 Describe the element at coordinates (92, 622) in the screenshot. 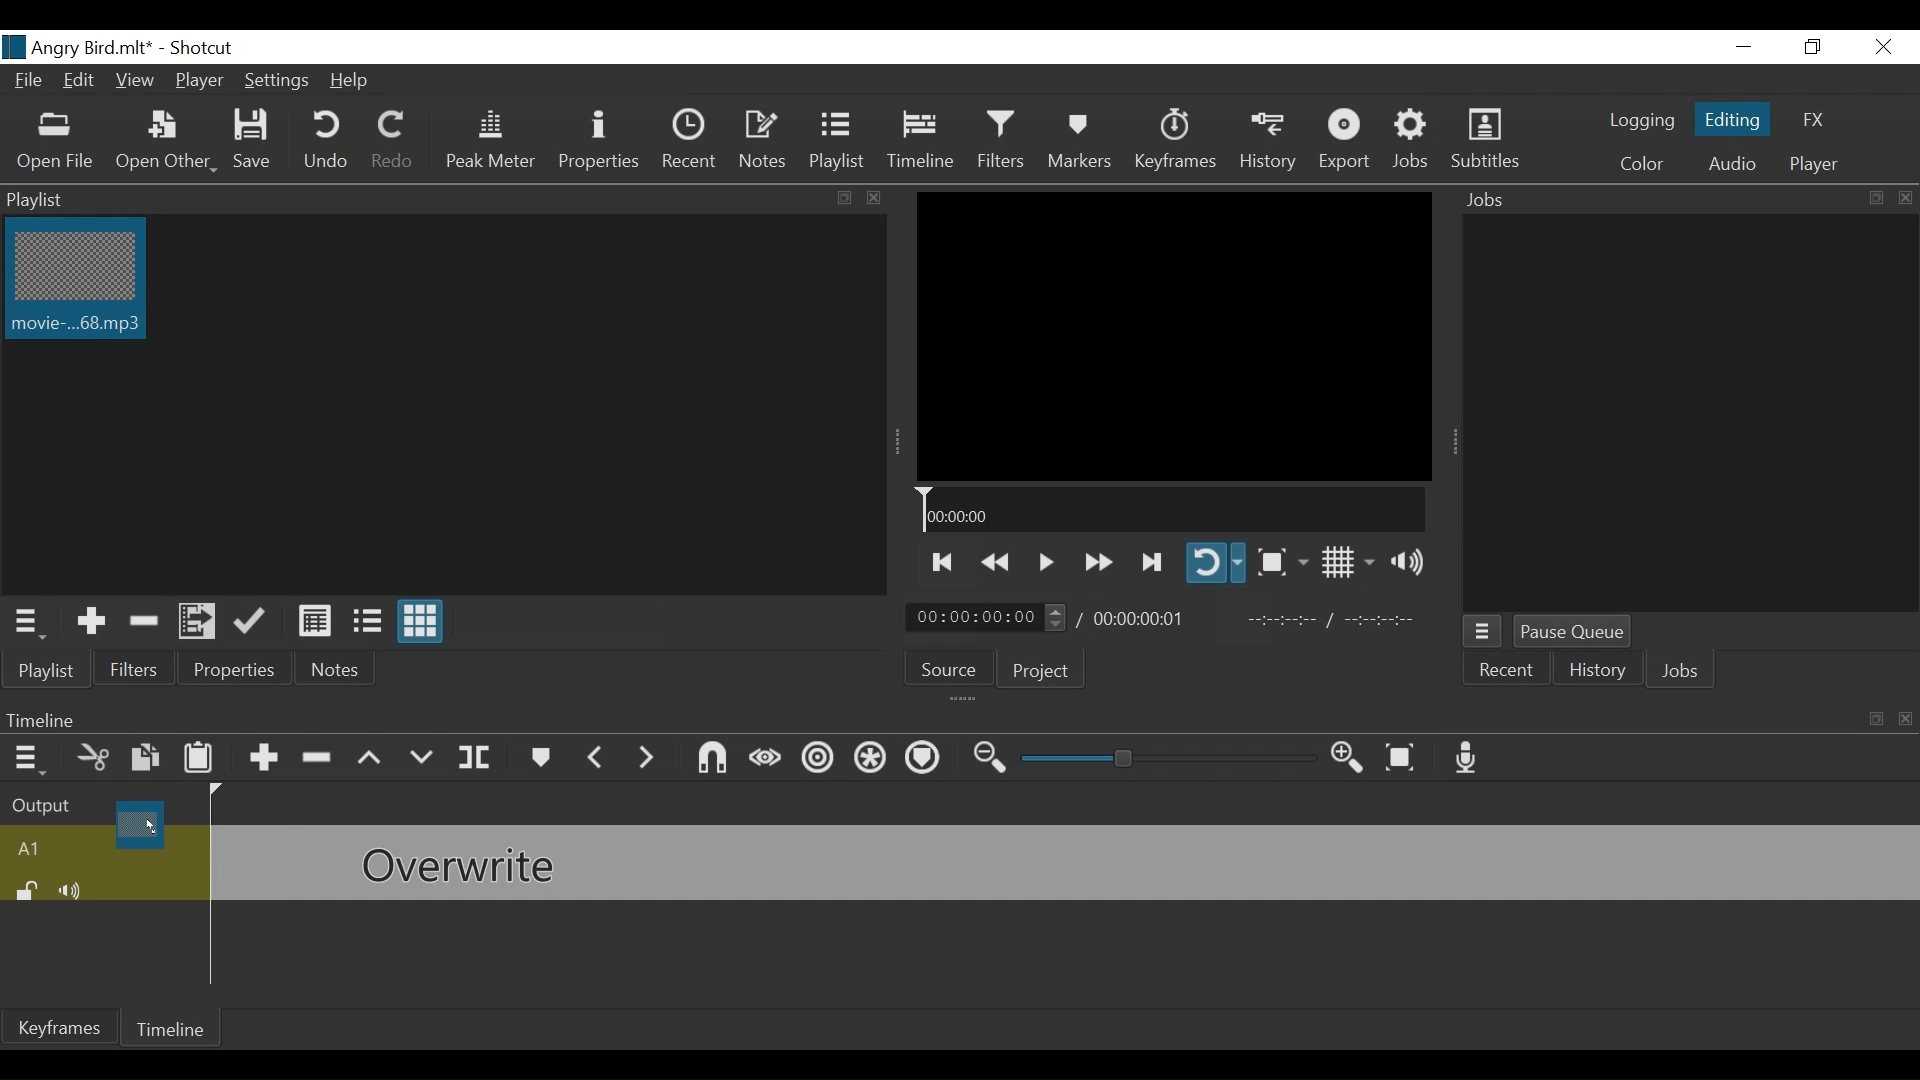

I see `Add the Source to the playlist` at that location.